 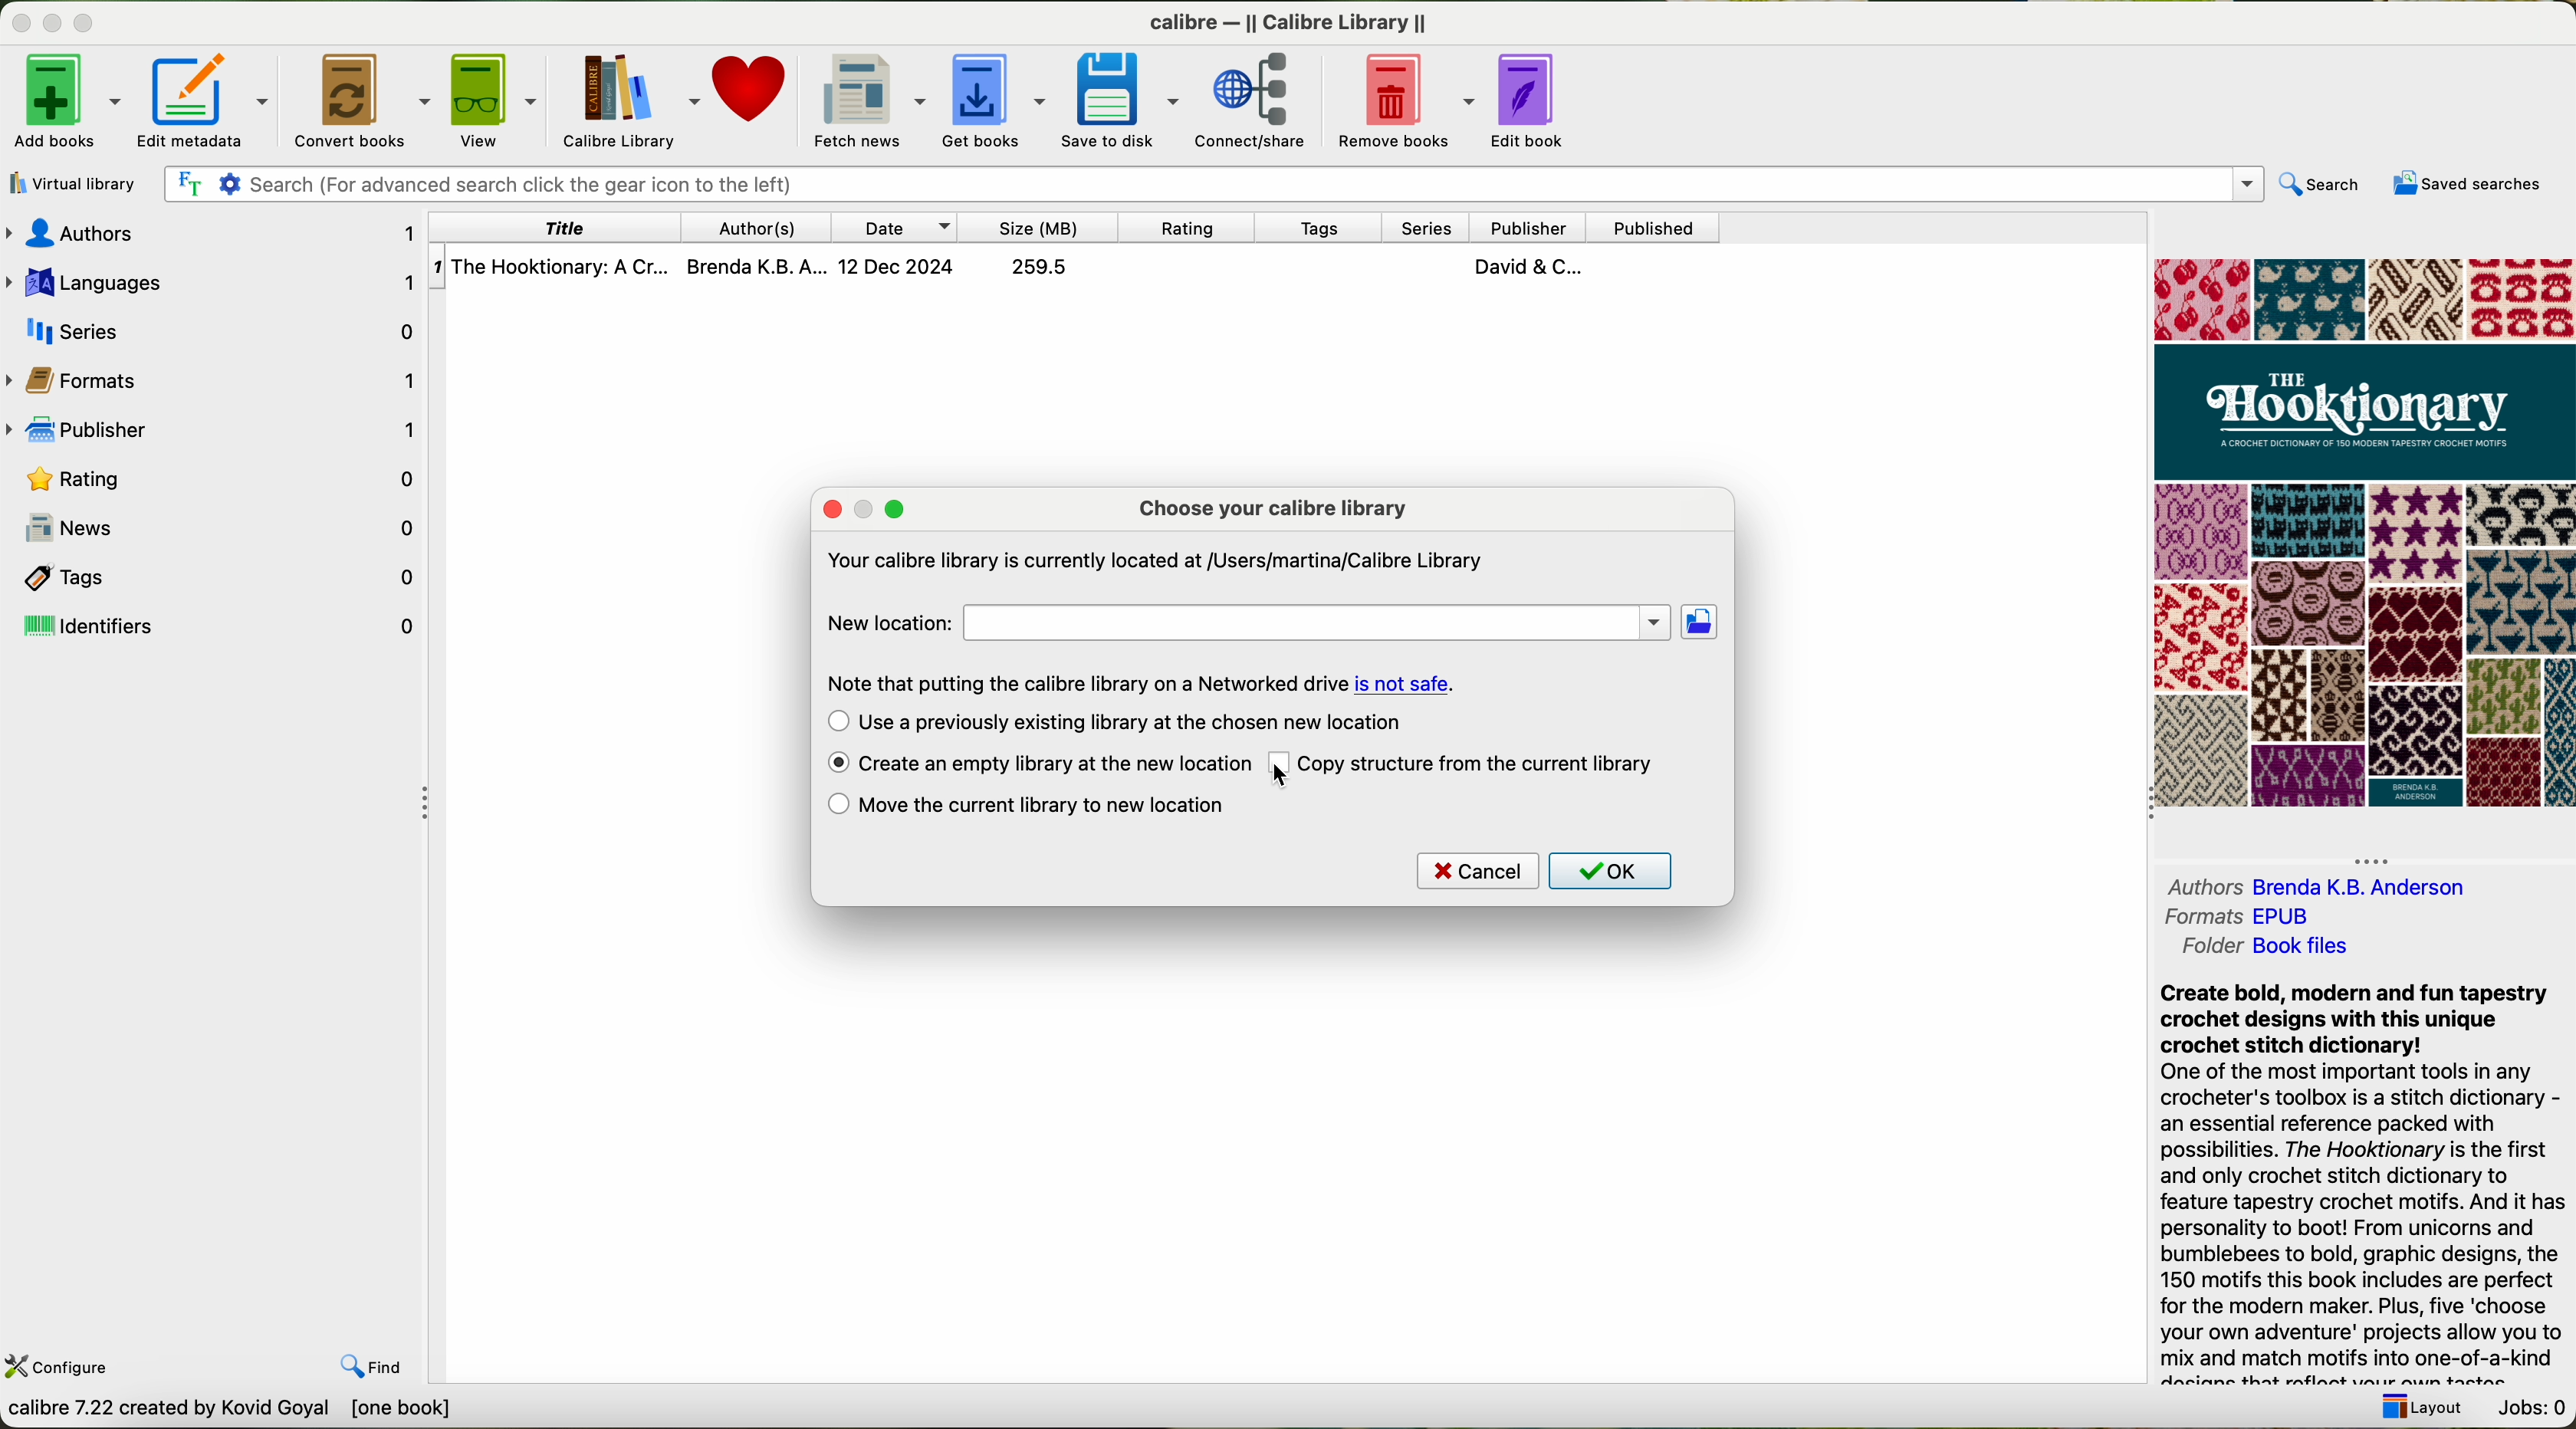 I want to click on minimize, so click(x=53, y=22).